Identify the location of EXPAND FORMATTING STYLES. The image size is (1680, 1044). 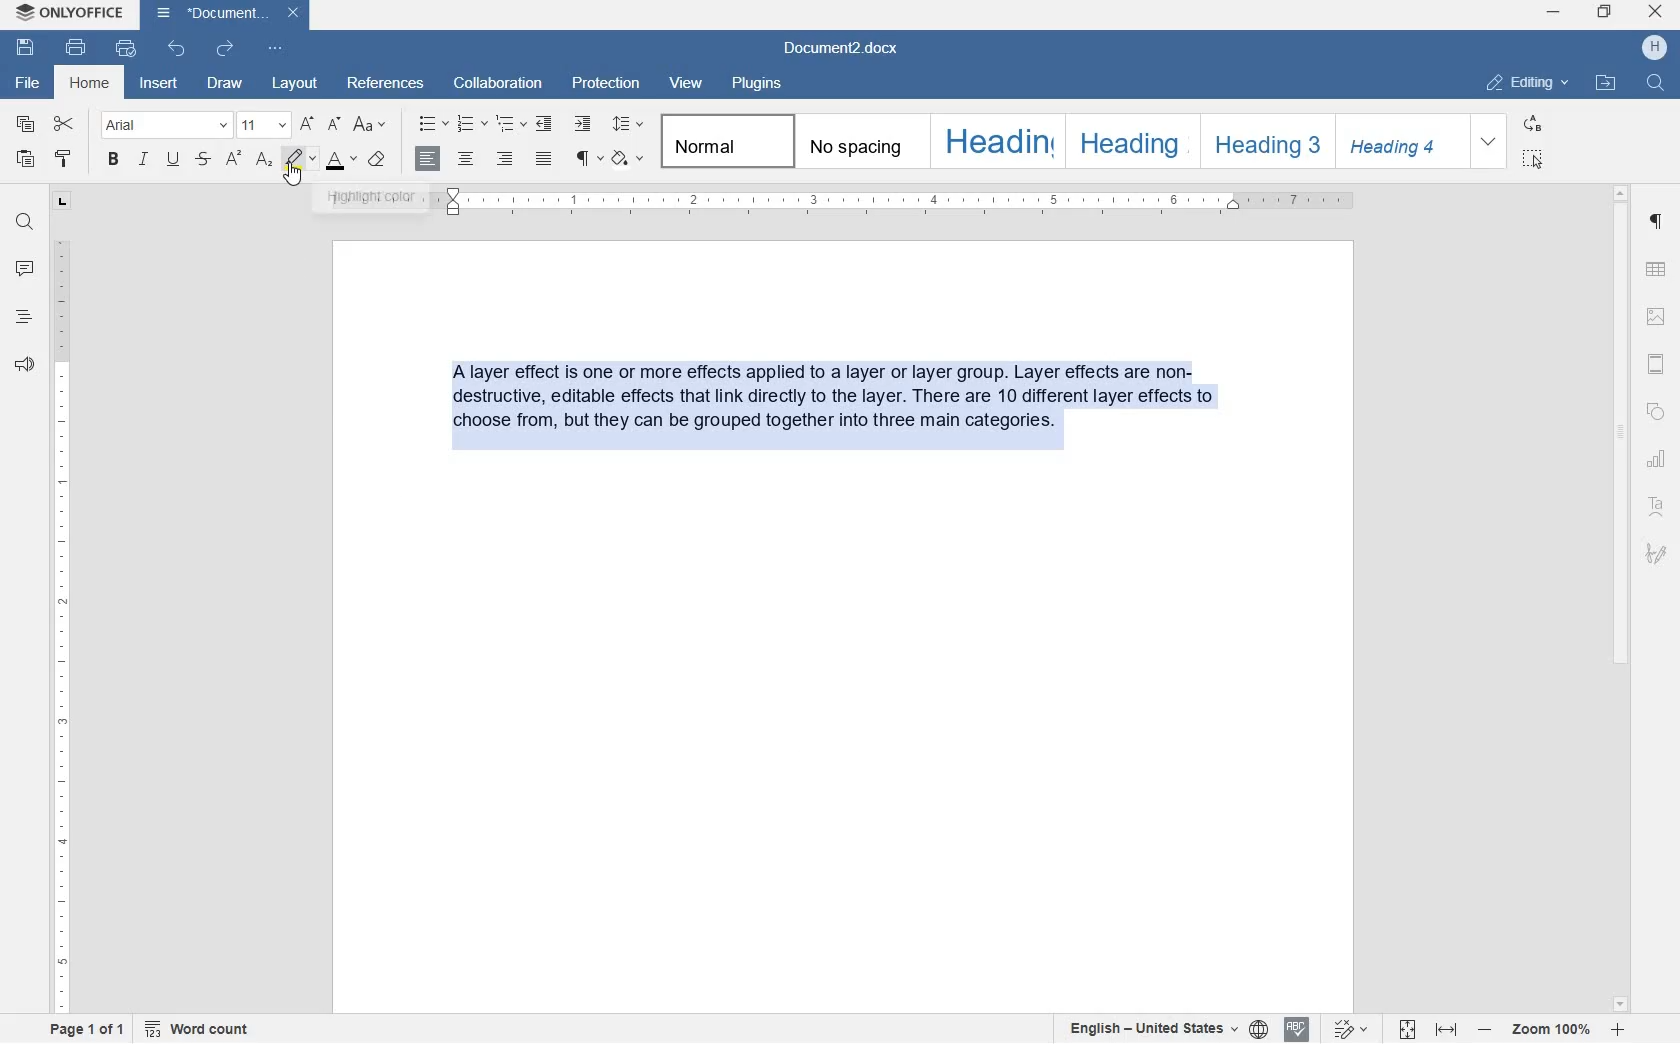
(1487, 139).